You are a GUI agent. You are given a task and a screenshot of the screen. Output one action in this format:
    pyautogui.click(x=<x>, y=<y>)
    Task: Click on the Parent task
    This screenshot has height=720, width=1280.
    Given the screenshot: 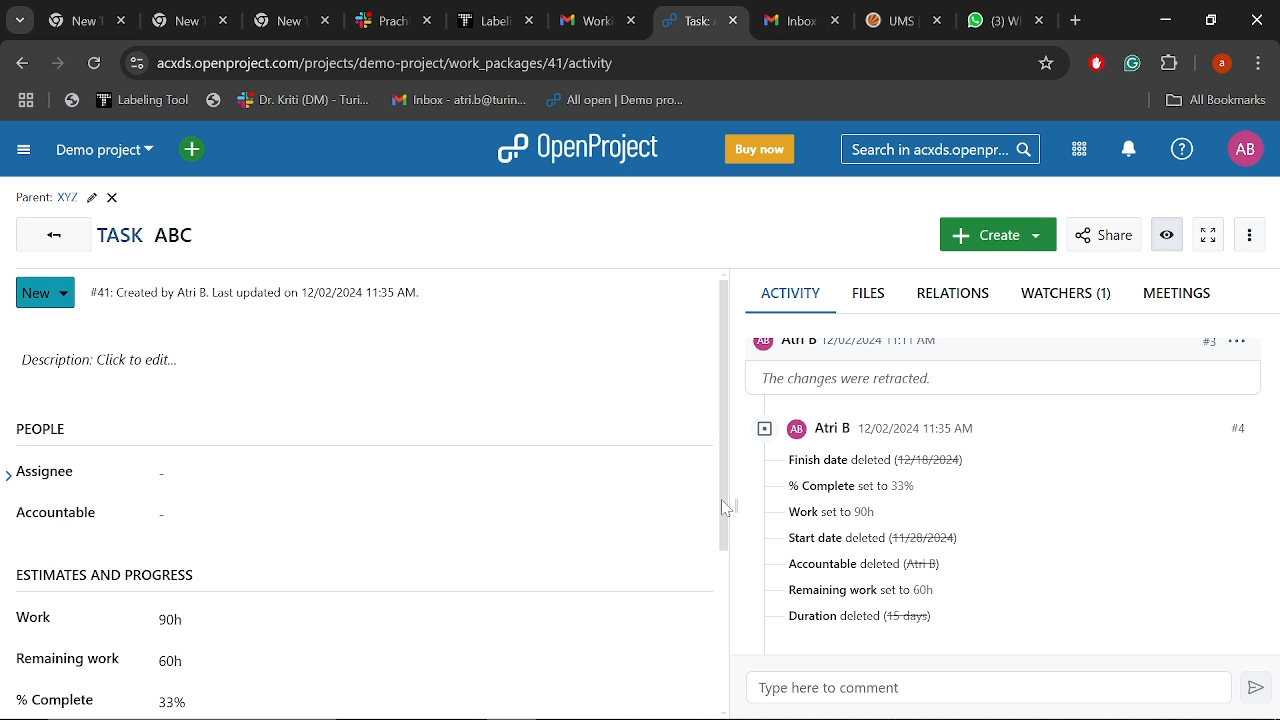 What is the action you would take?
    pyautogui.click(x=68, y=198)
    